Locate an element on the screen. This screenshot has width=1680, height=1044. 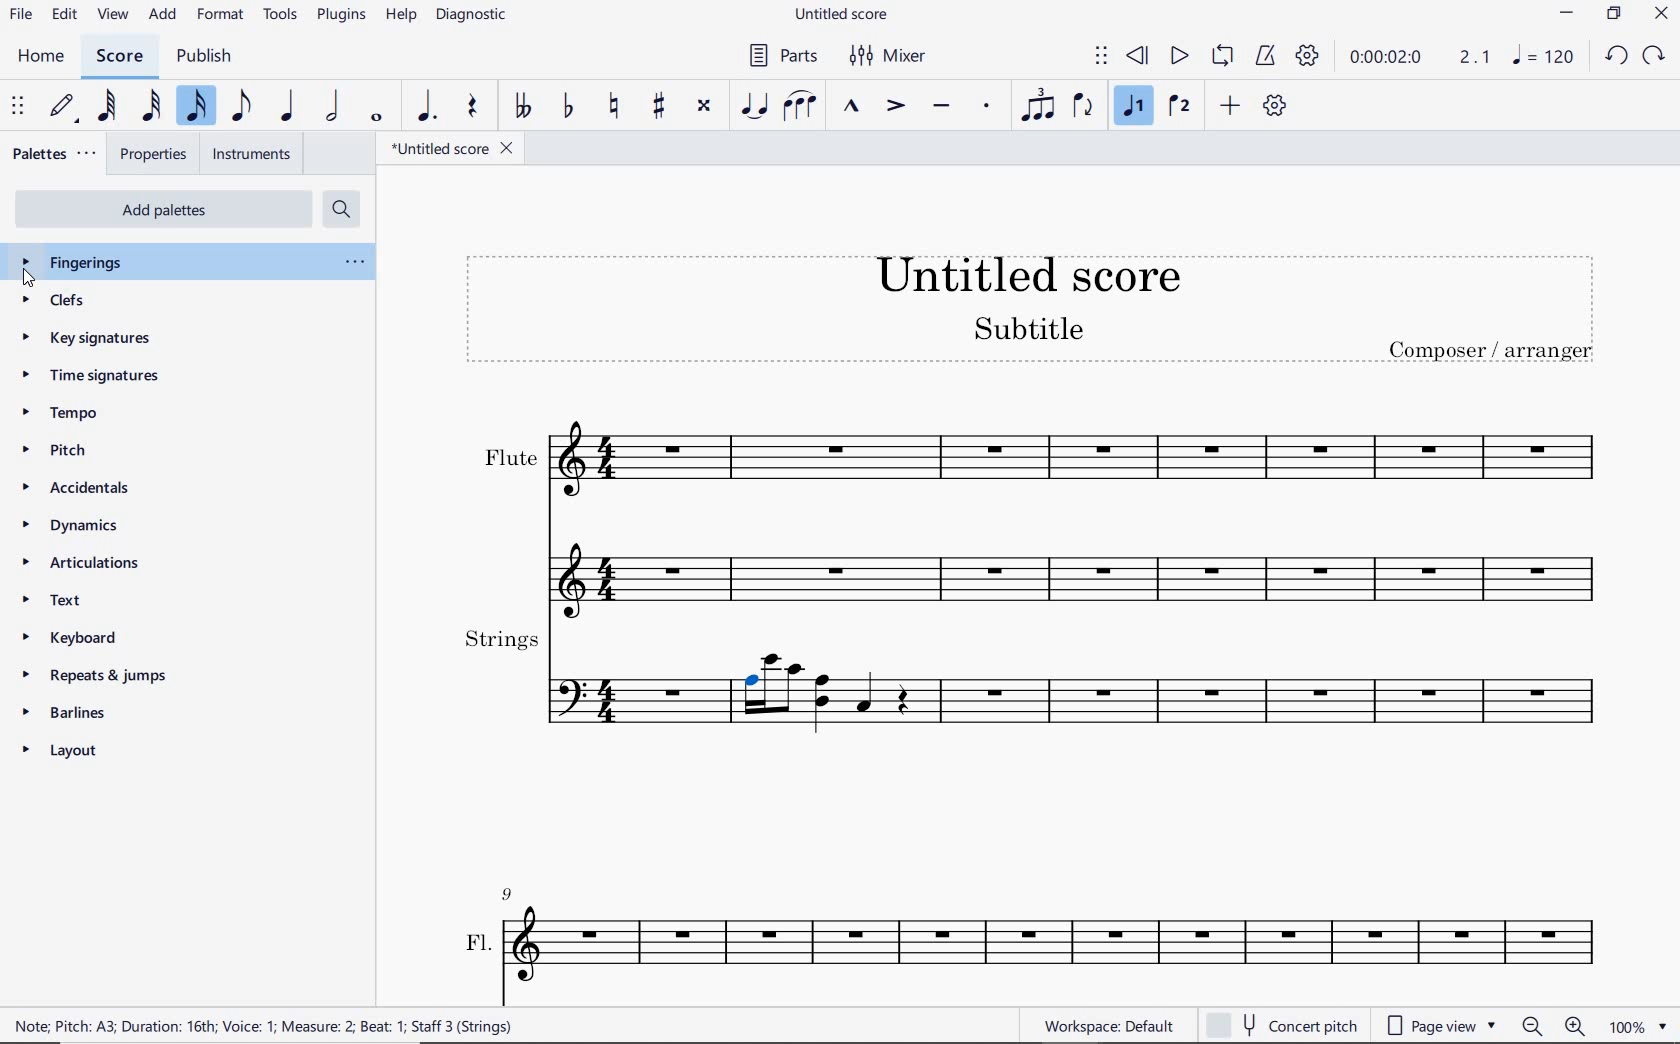
toggle double-flat is located at coordinates (521, 105).